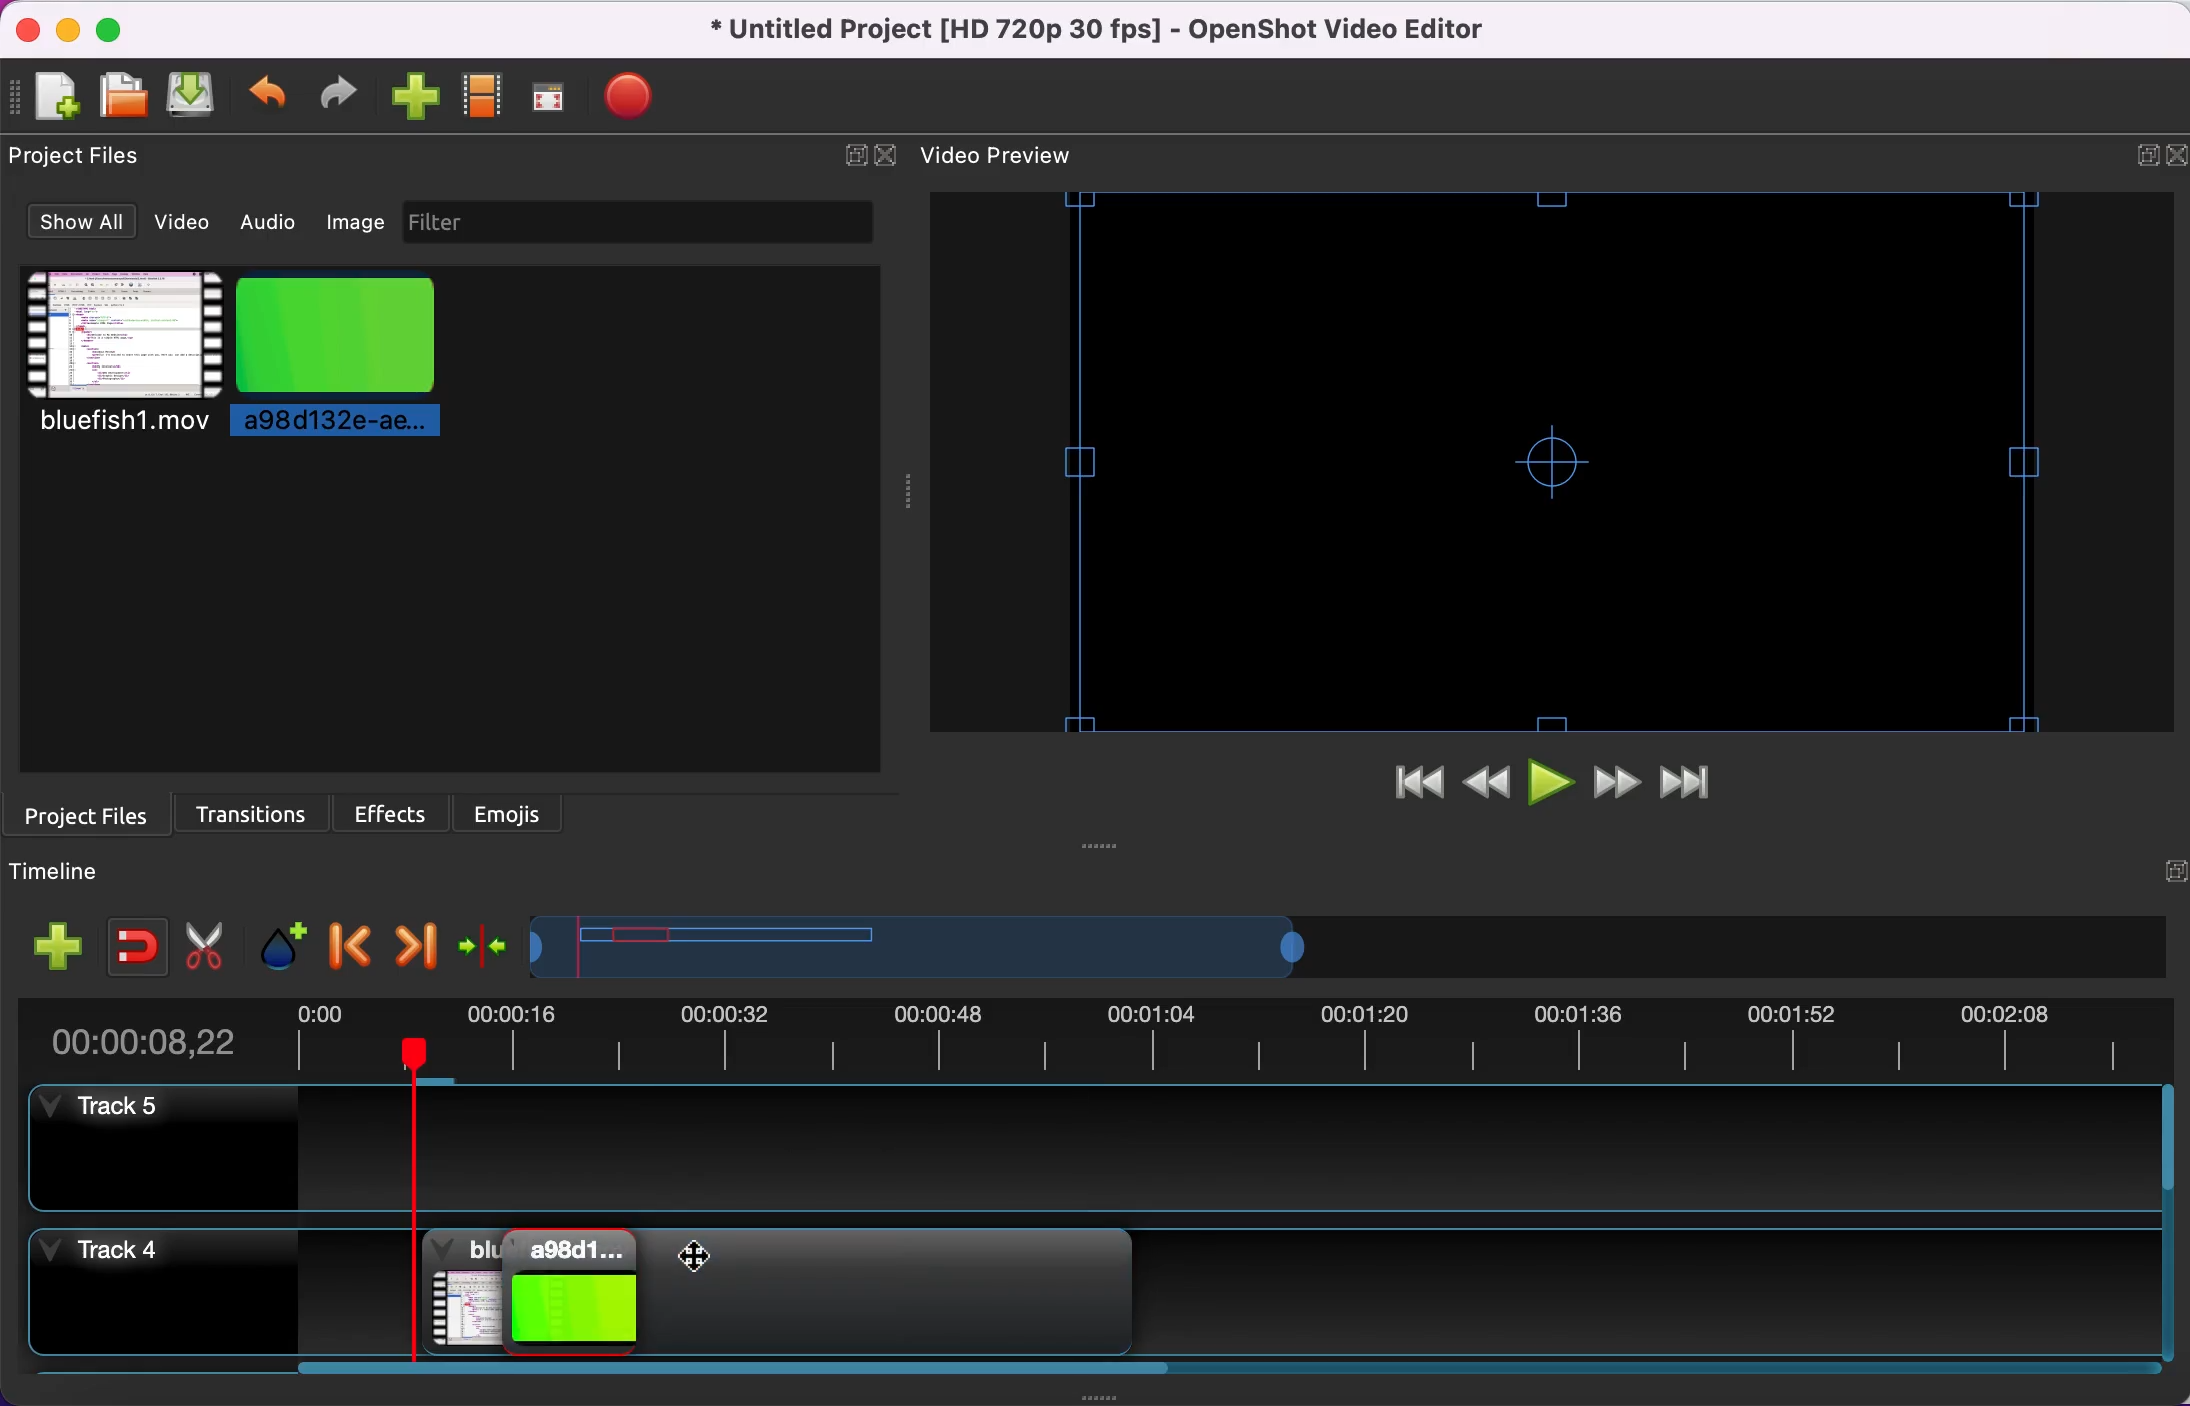 Image resolution: width=2190 pixels, height=1406 pixels. What do you see at coordinates (480, 100) in the screenshot?
I see `choose profile` at bounding box center [480, 100].